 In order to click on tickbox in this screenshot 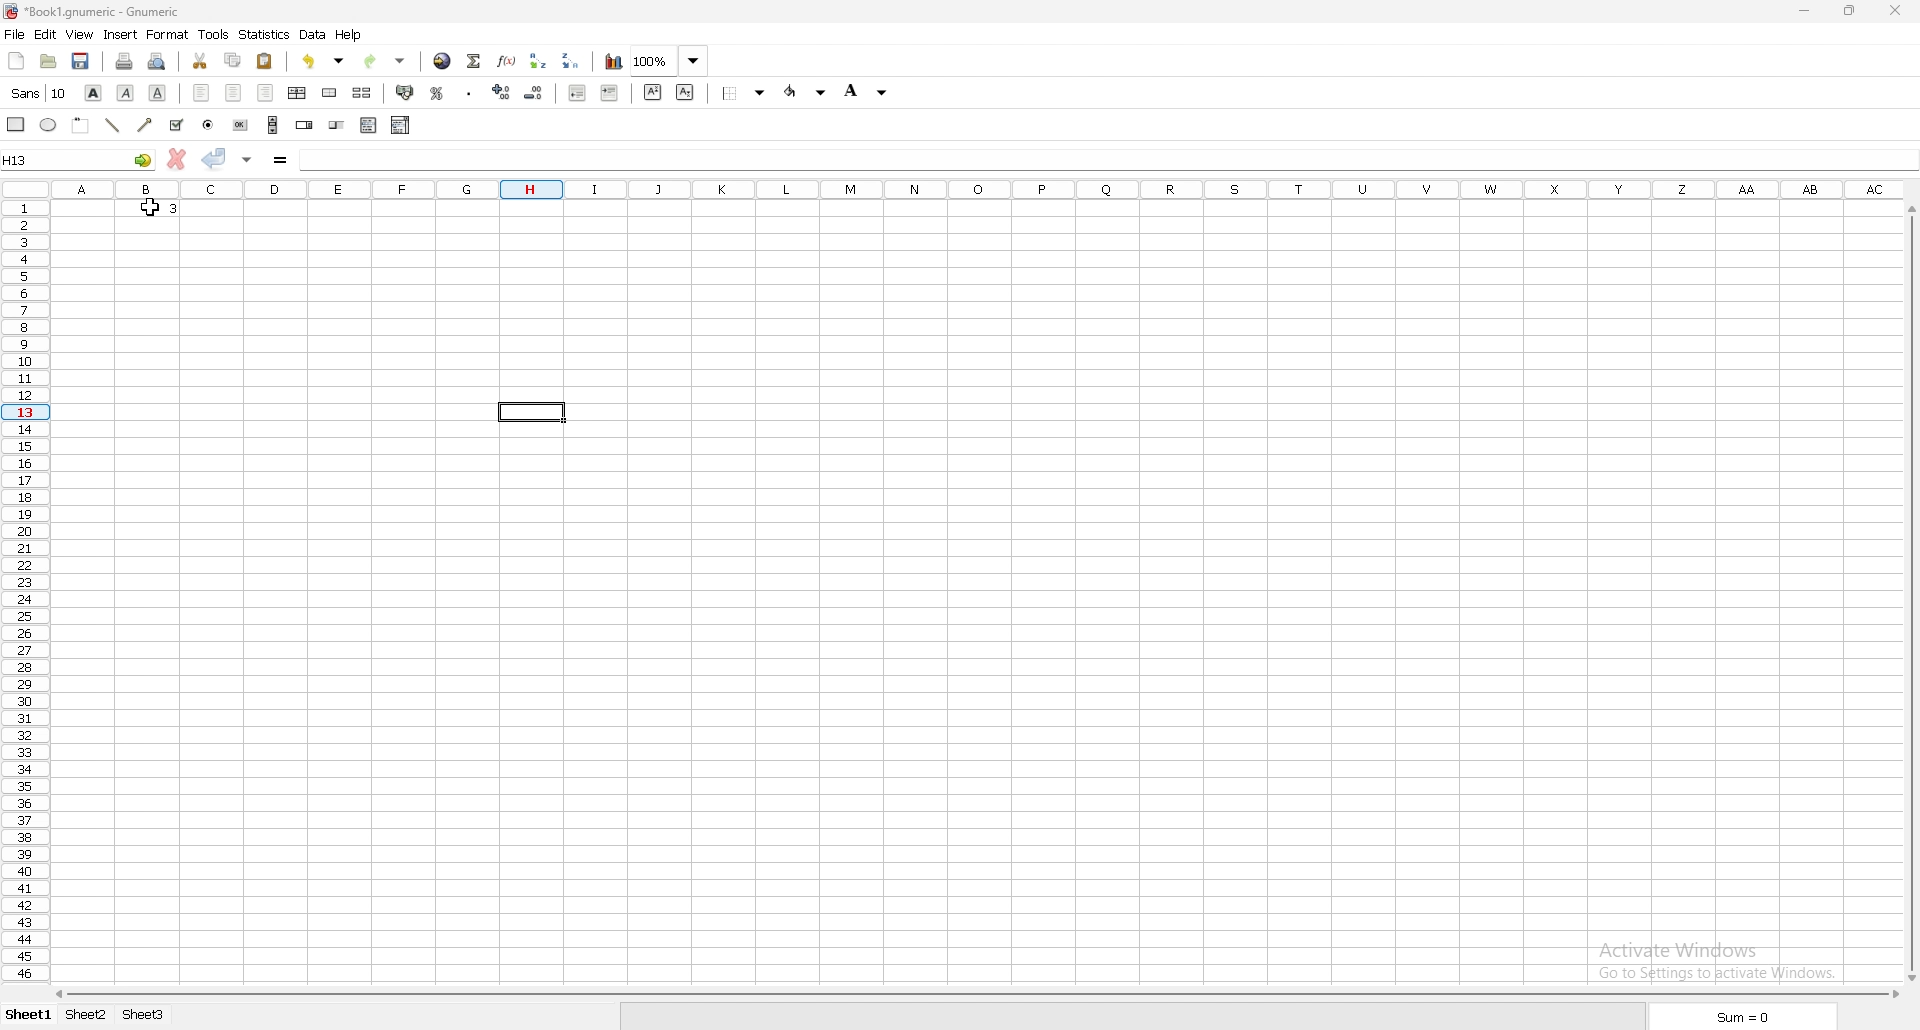, I will do `click(176, 125)`.